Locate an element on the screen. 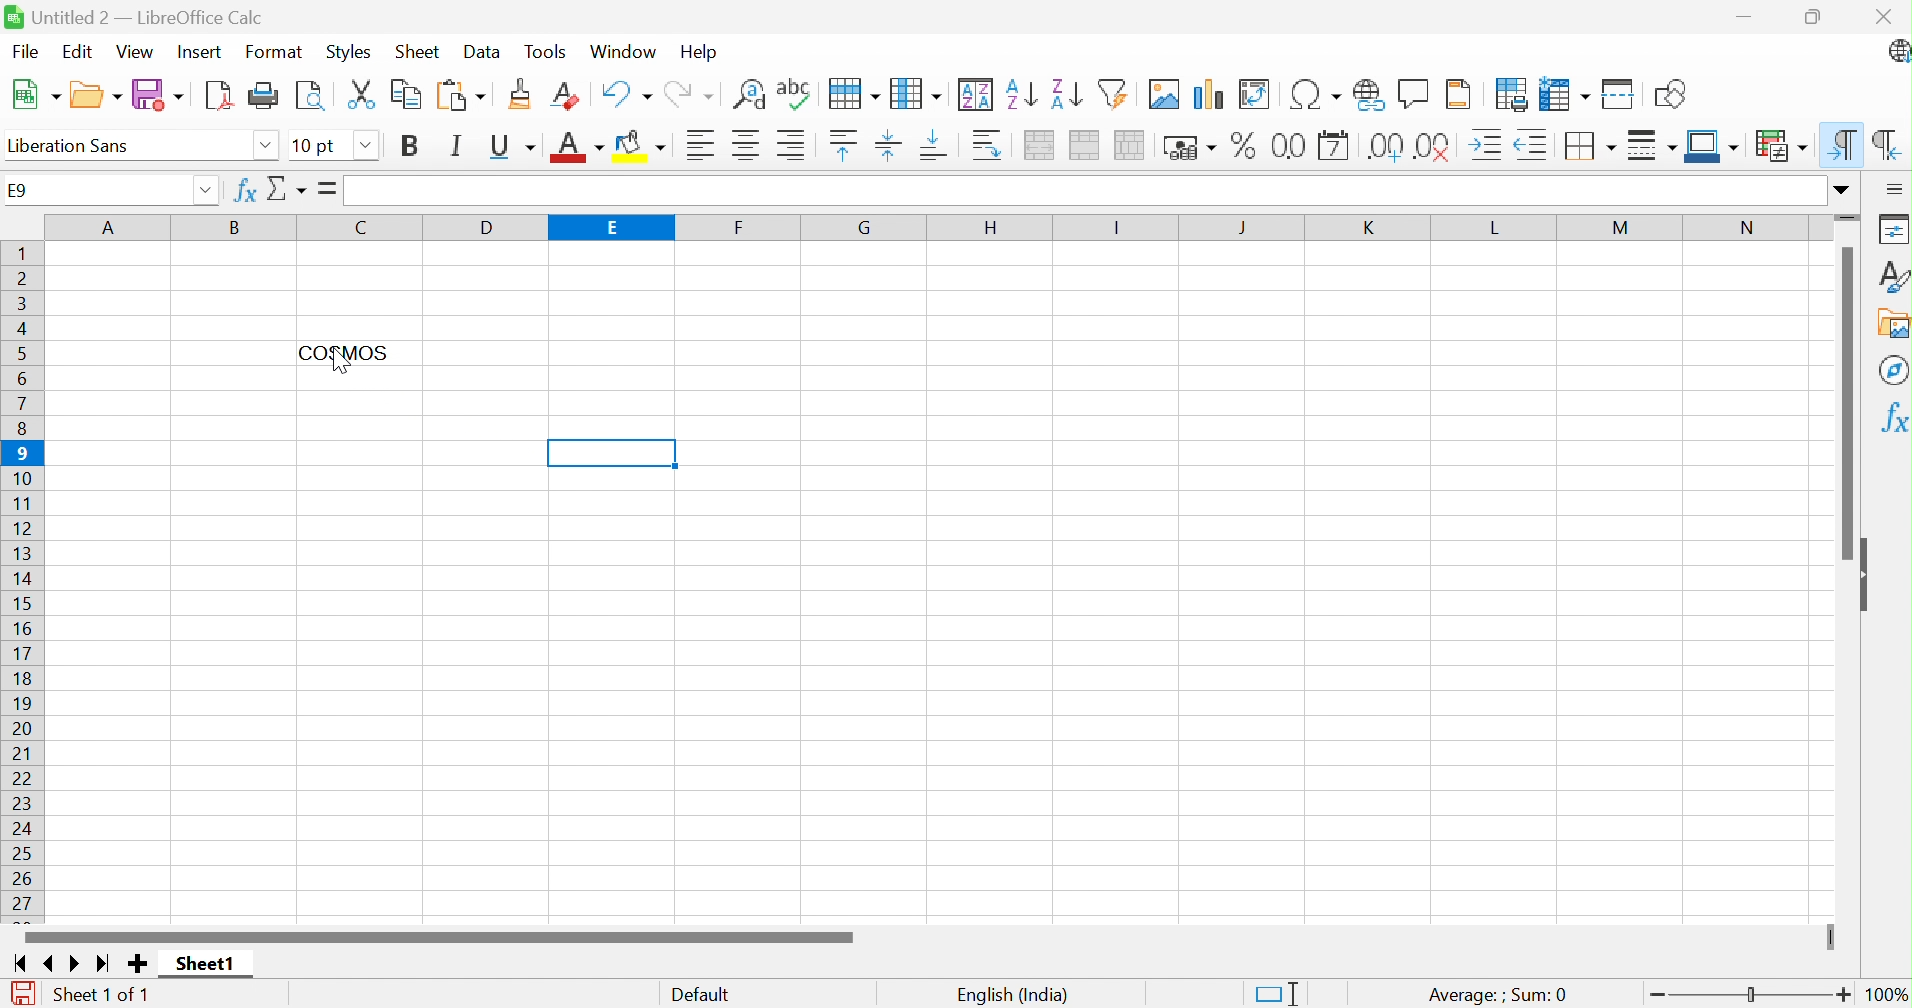 This screenshot has width=1912, height=1008. Format as number is located at coordinates (1287, 148).